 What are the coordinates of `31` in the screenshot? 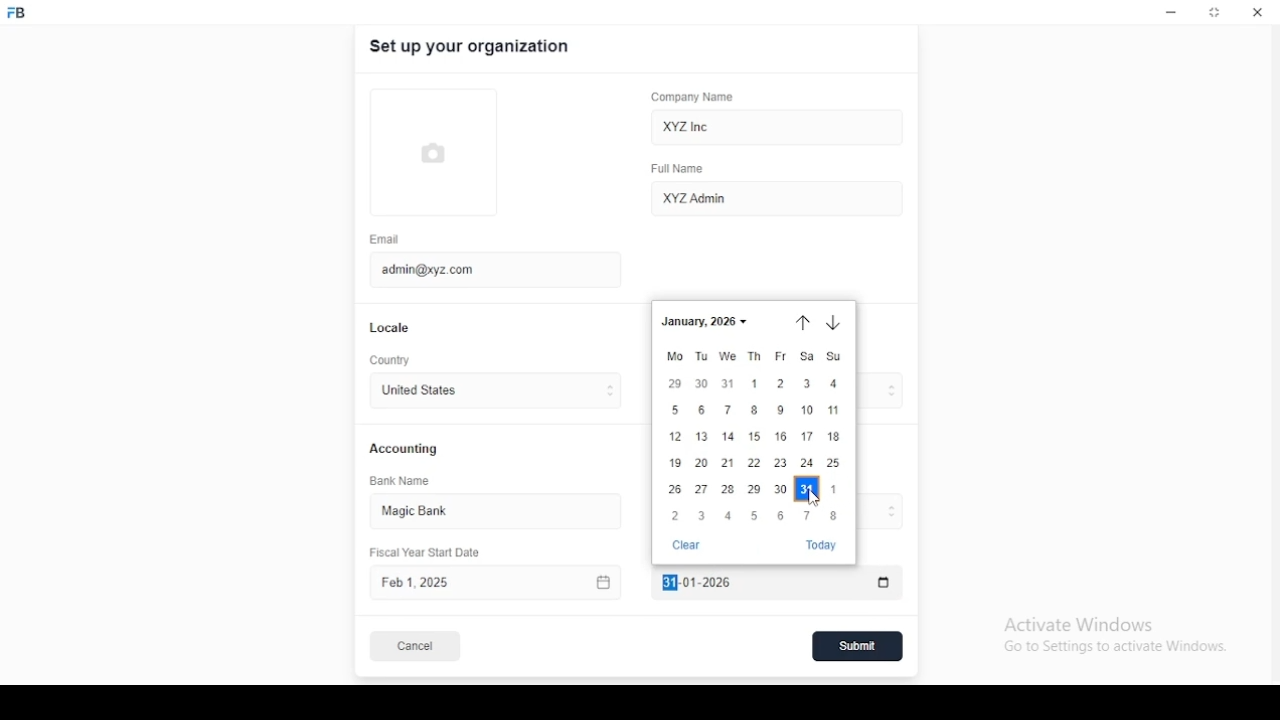 It's located at (806, 488).